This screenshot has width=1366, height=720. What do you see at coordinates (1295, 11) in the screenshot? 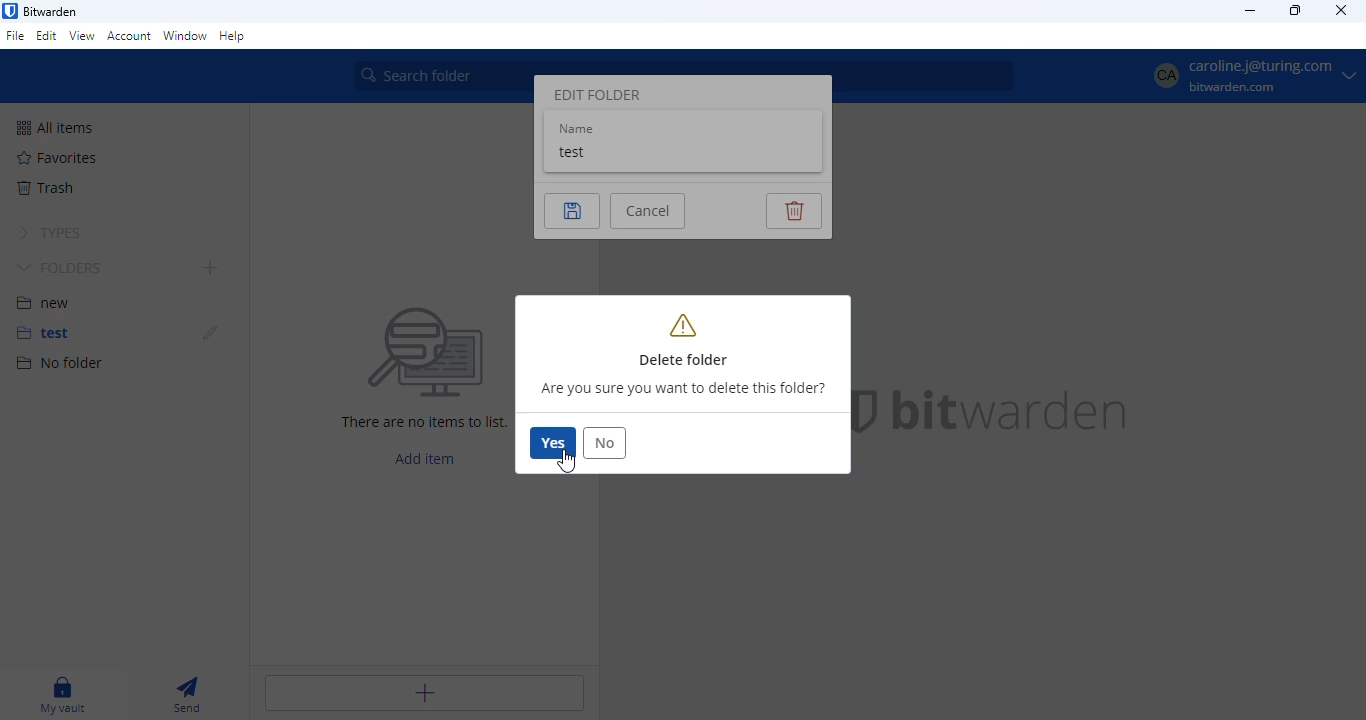
I see `maximize` at bounding box center [1295, 11].